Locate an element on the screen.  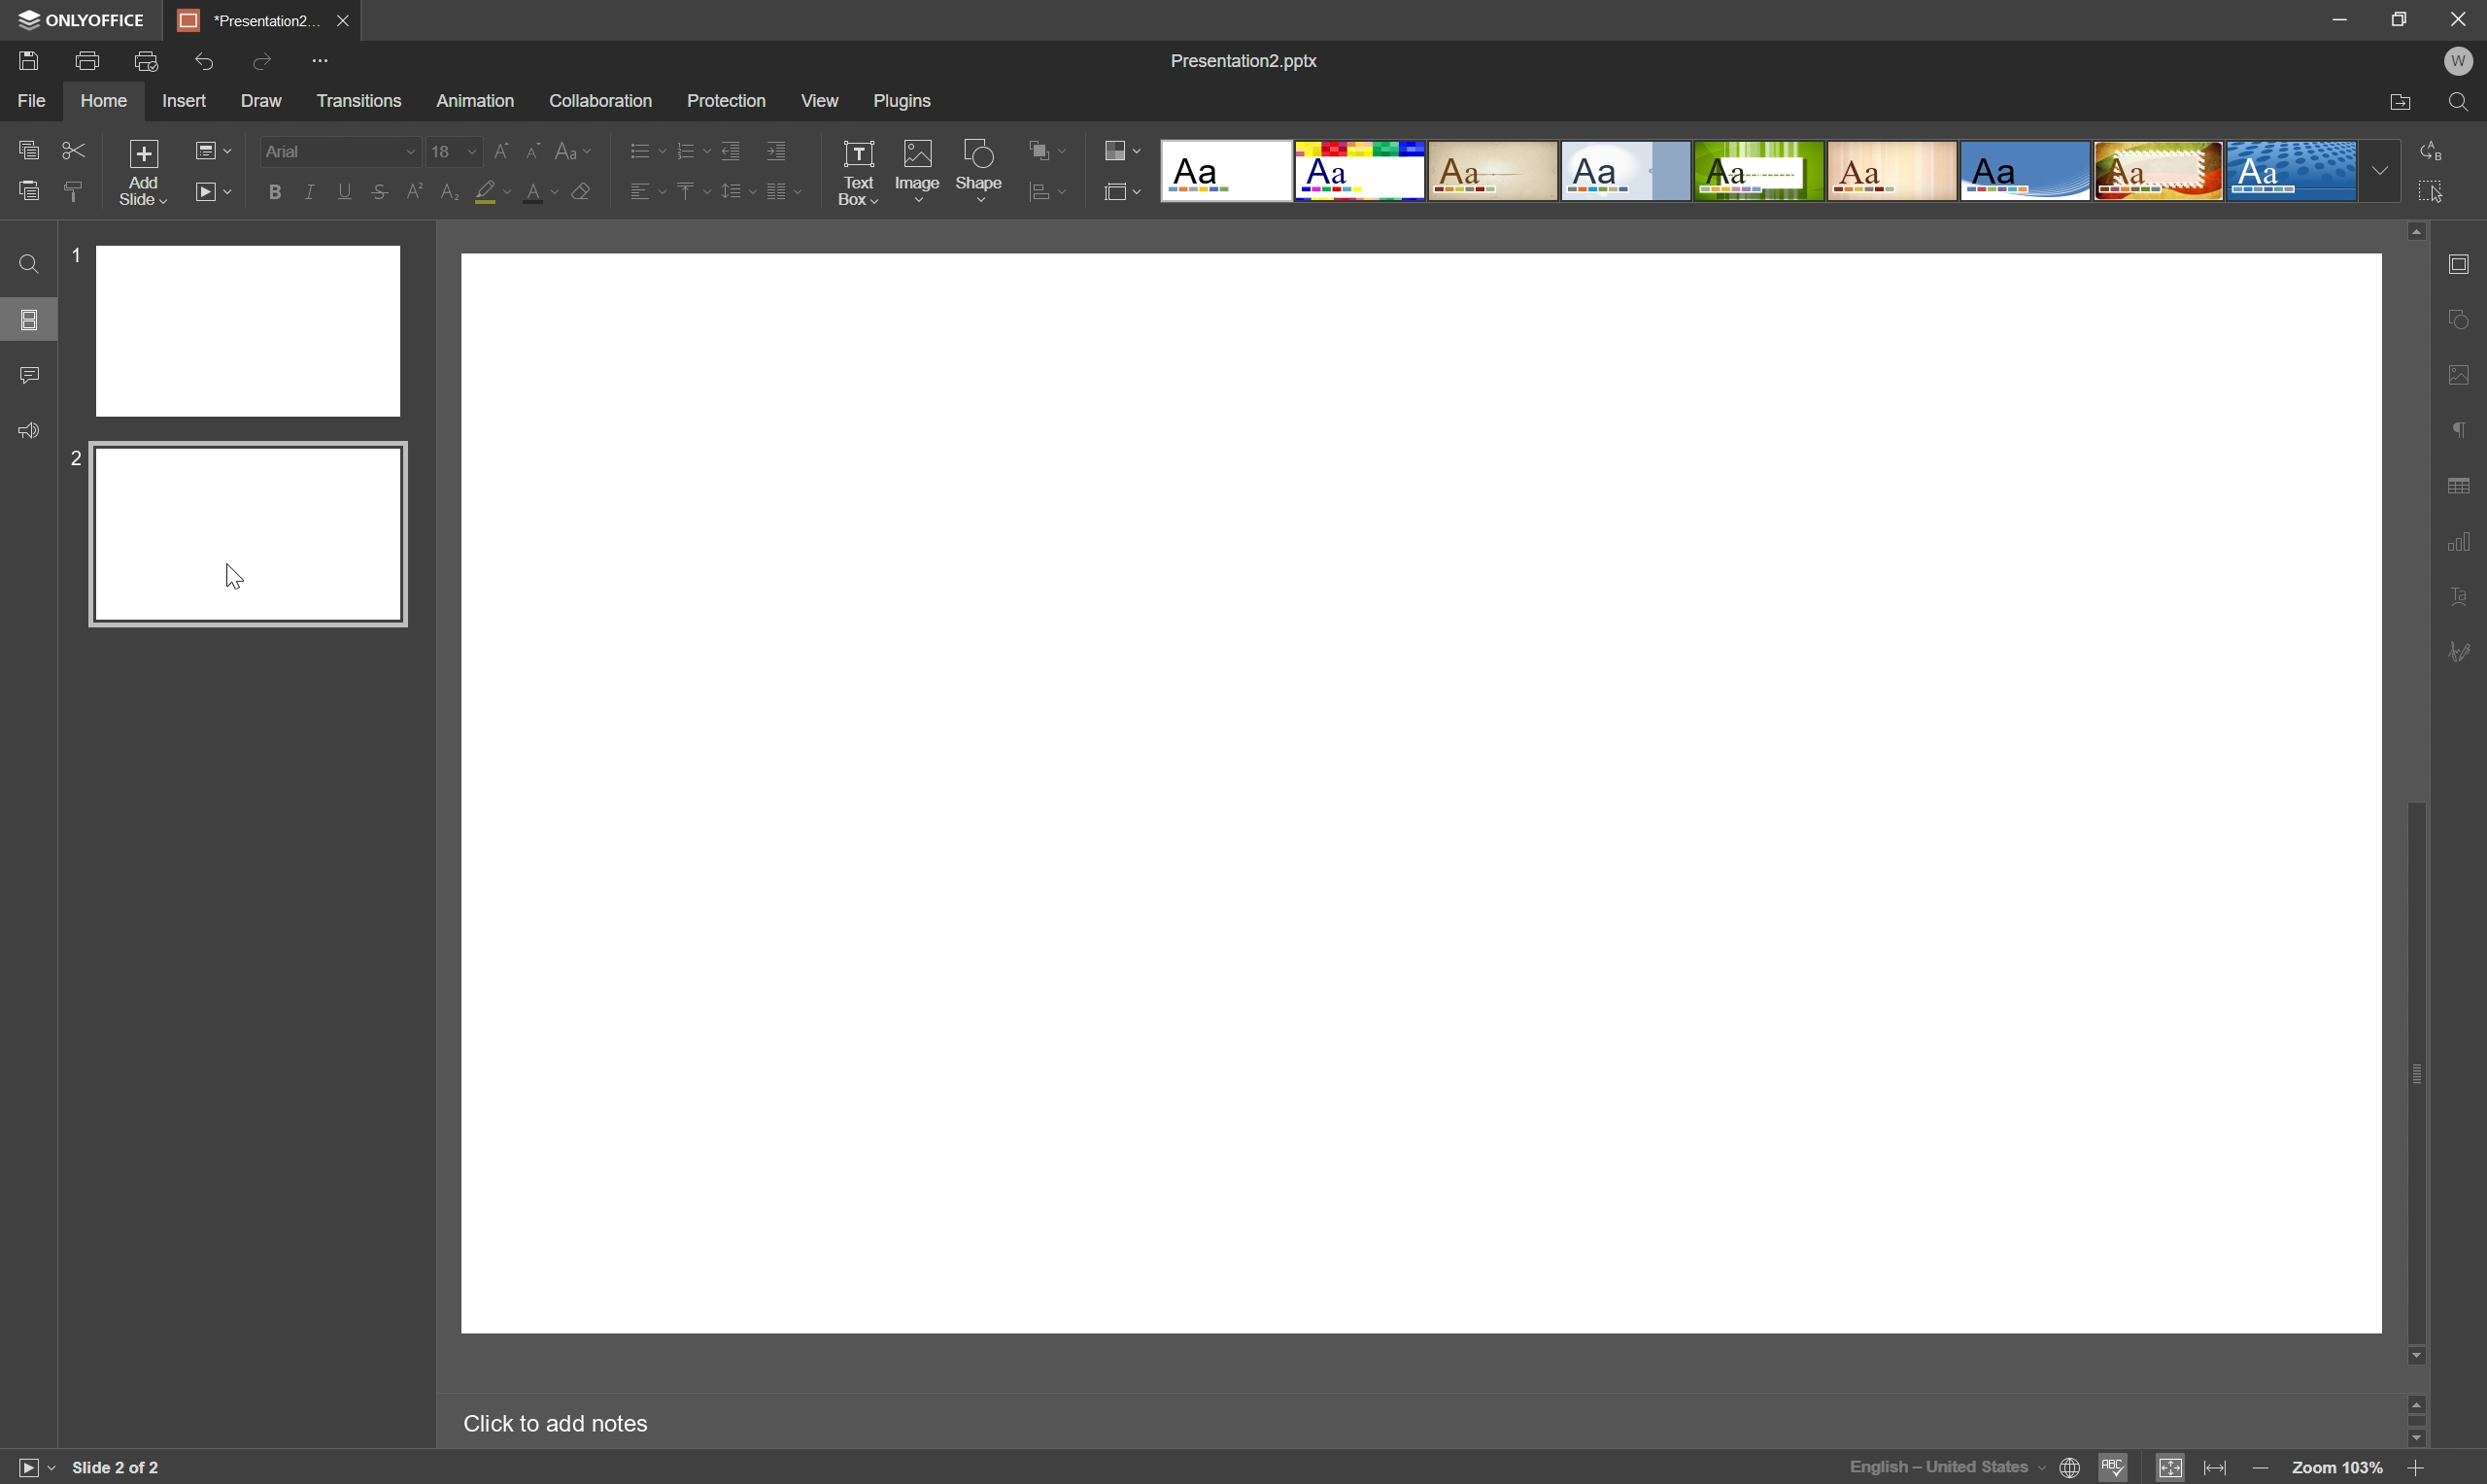
Underline is located at coordinates (341, 190).